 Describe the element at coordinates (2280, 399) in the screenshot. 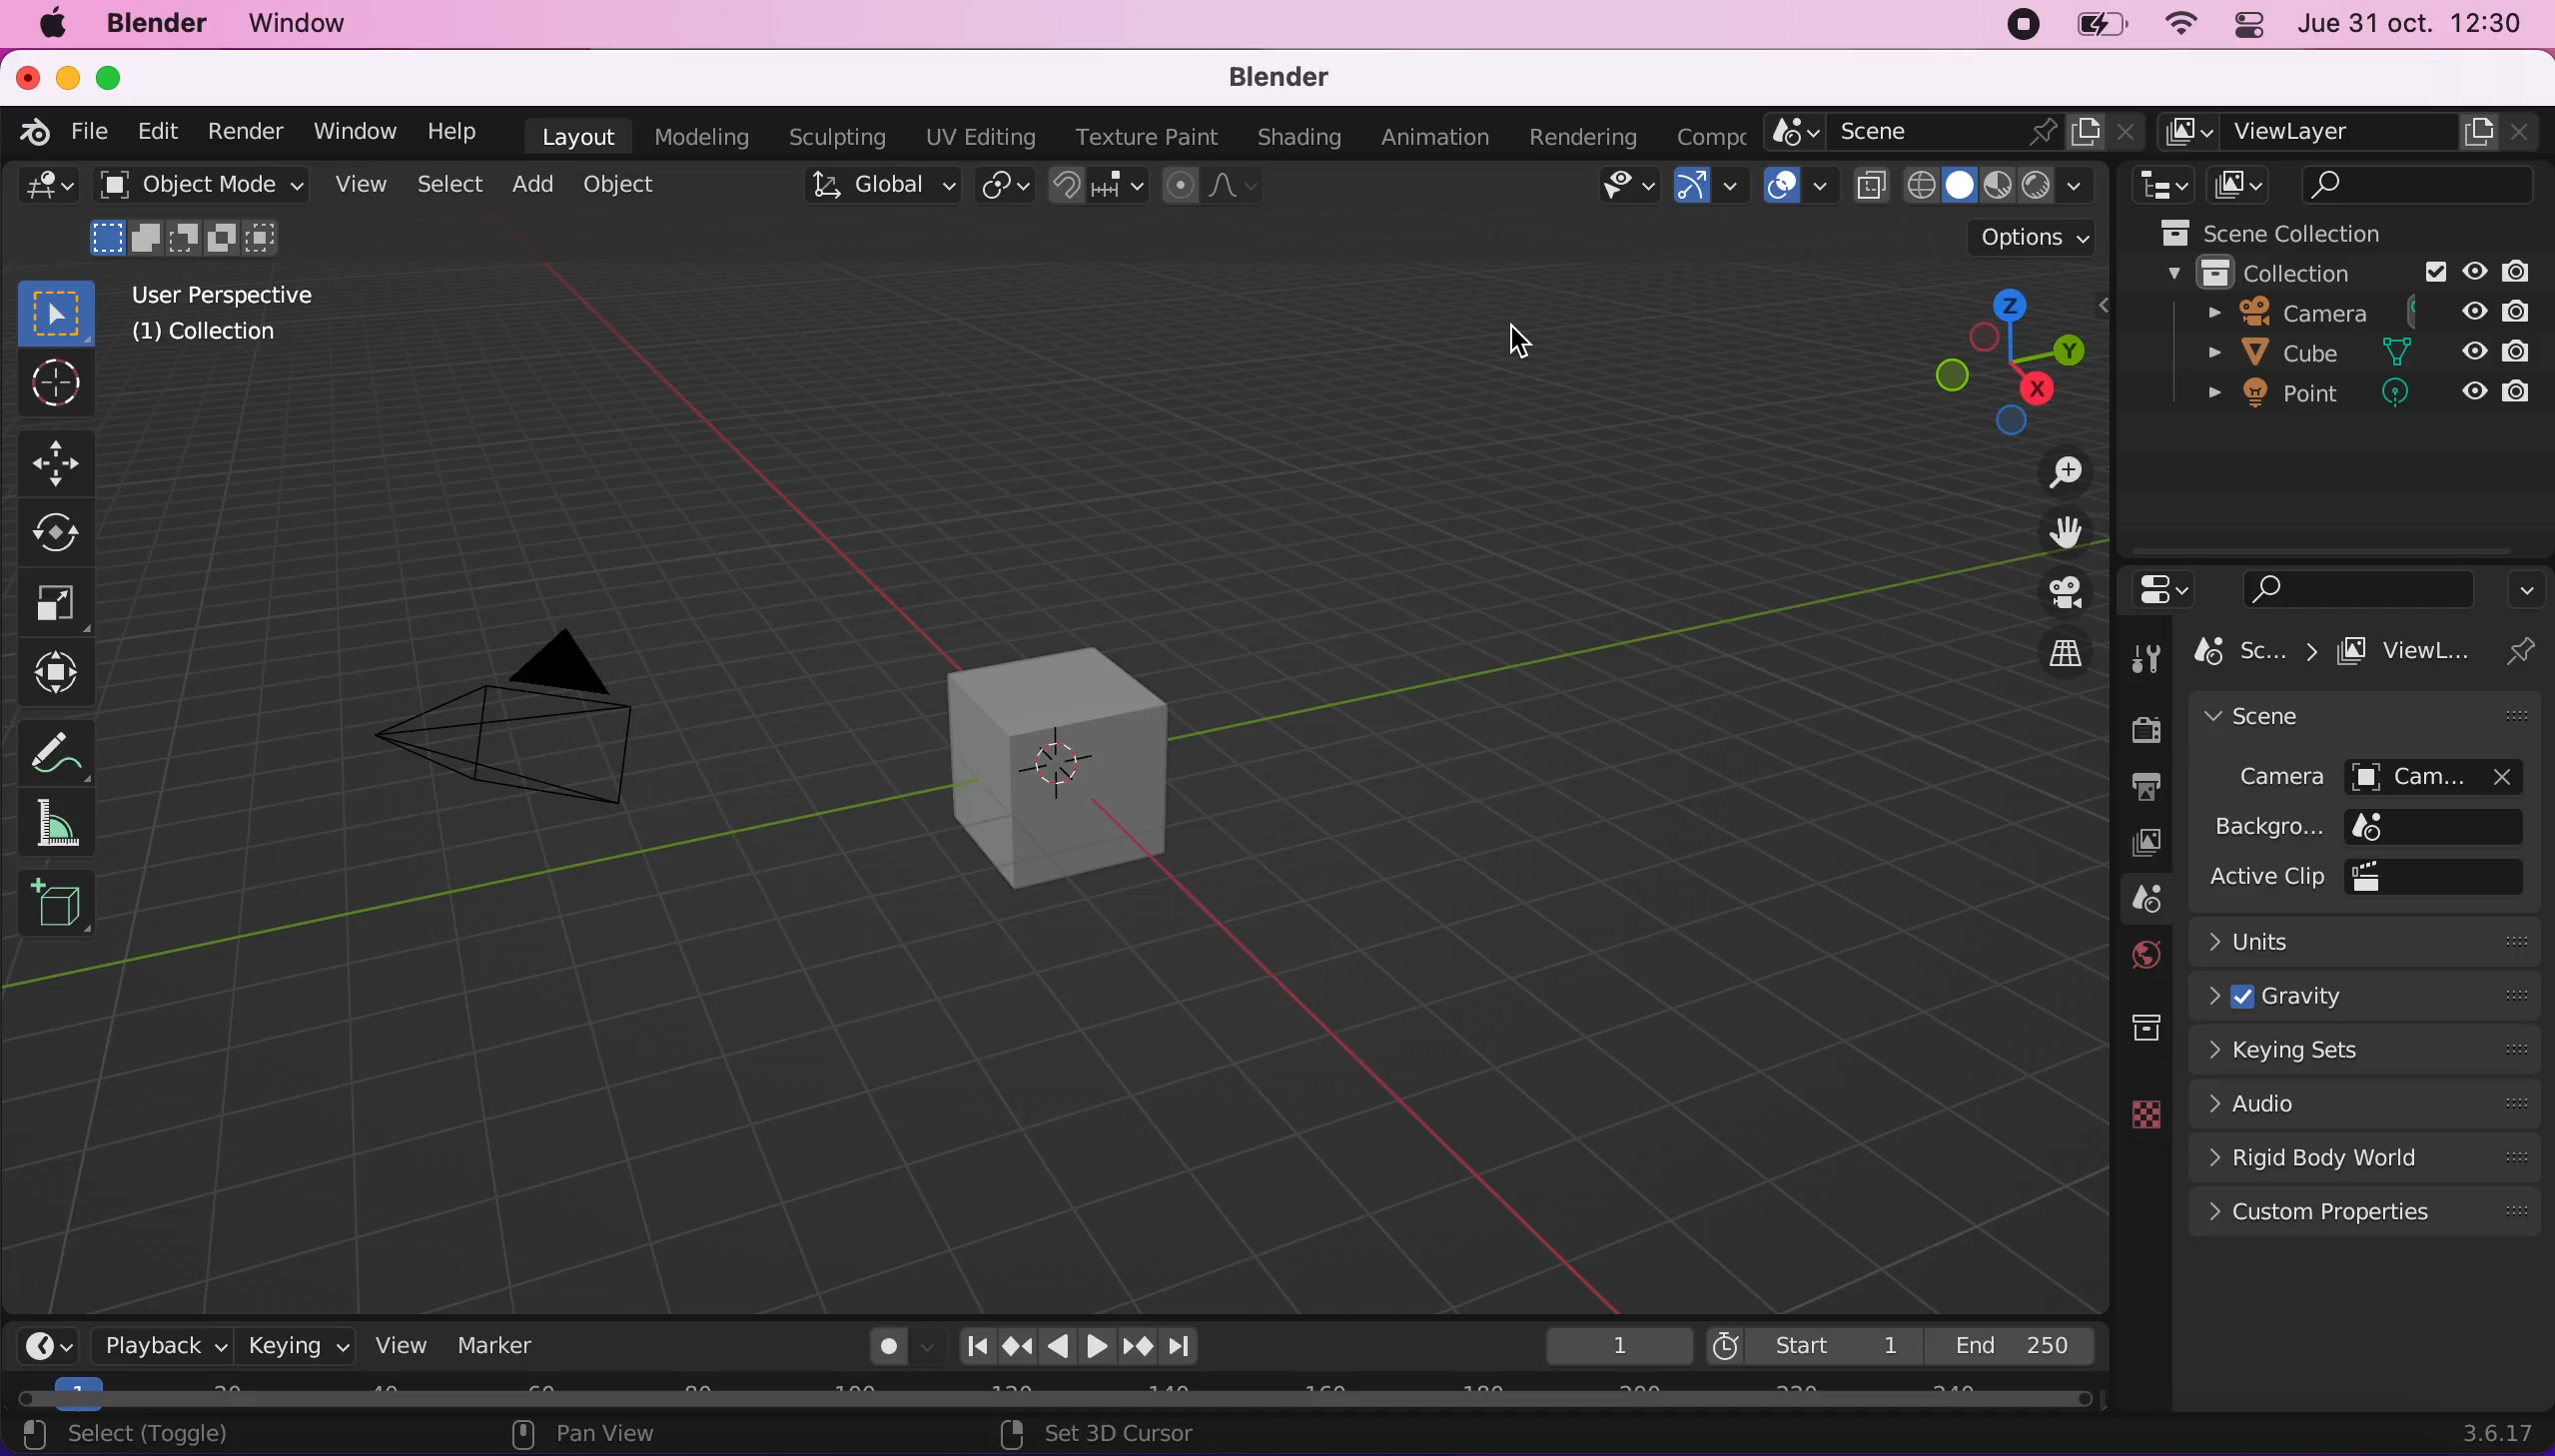

I see `point` at that location.